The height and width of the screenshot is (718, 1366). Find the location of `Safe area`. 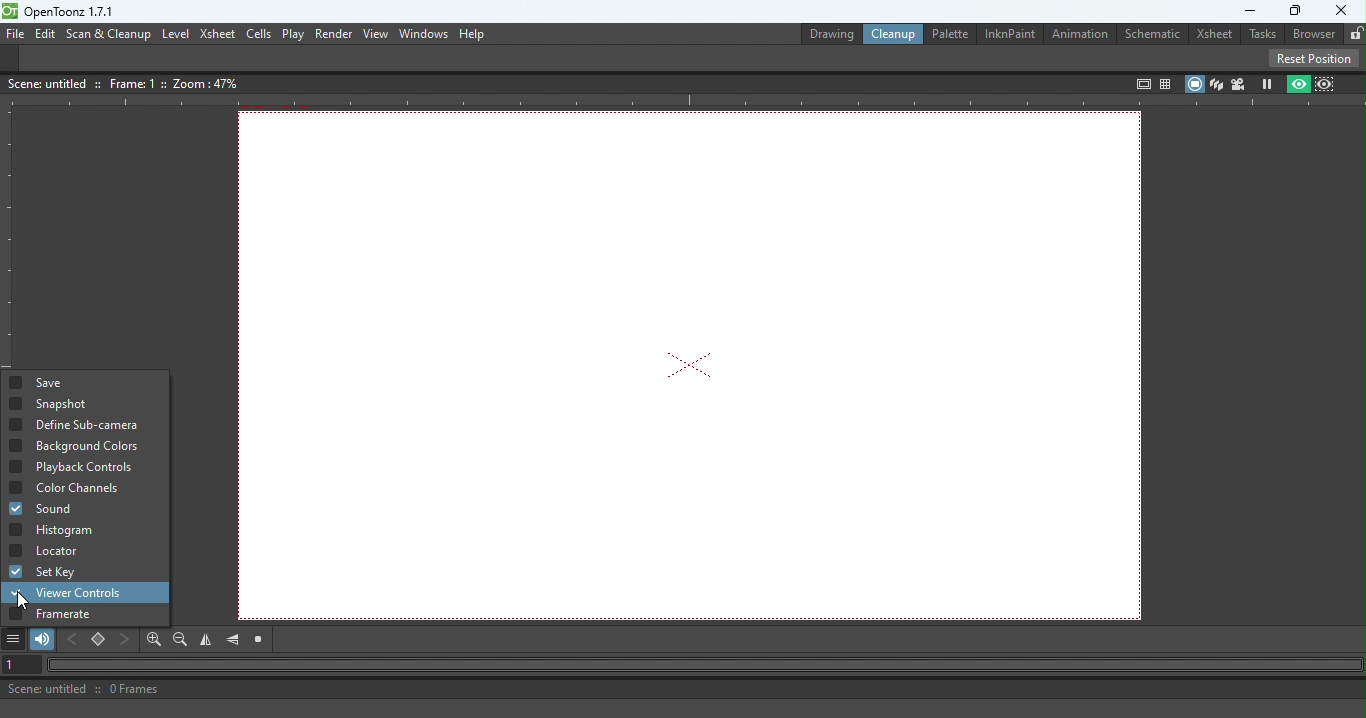

Safe area is located at coordinates (1141, 84).